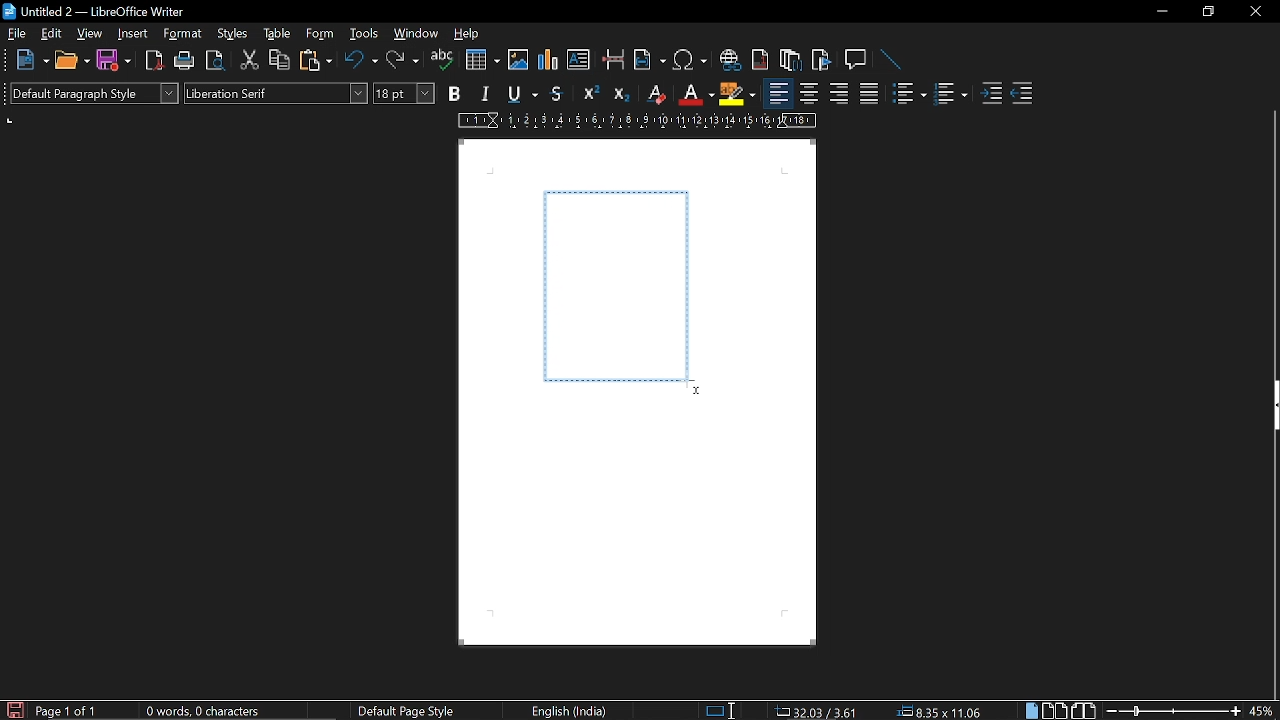 Image resolution: width=1280 pixels, height=720 pixels. Describe the element at coordinates (637, 121) in the screenshot. I see `scale` at that location.